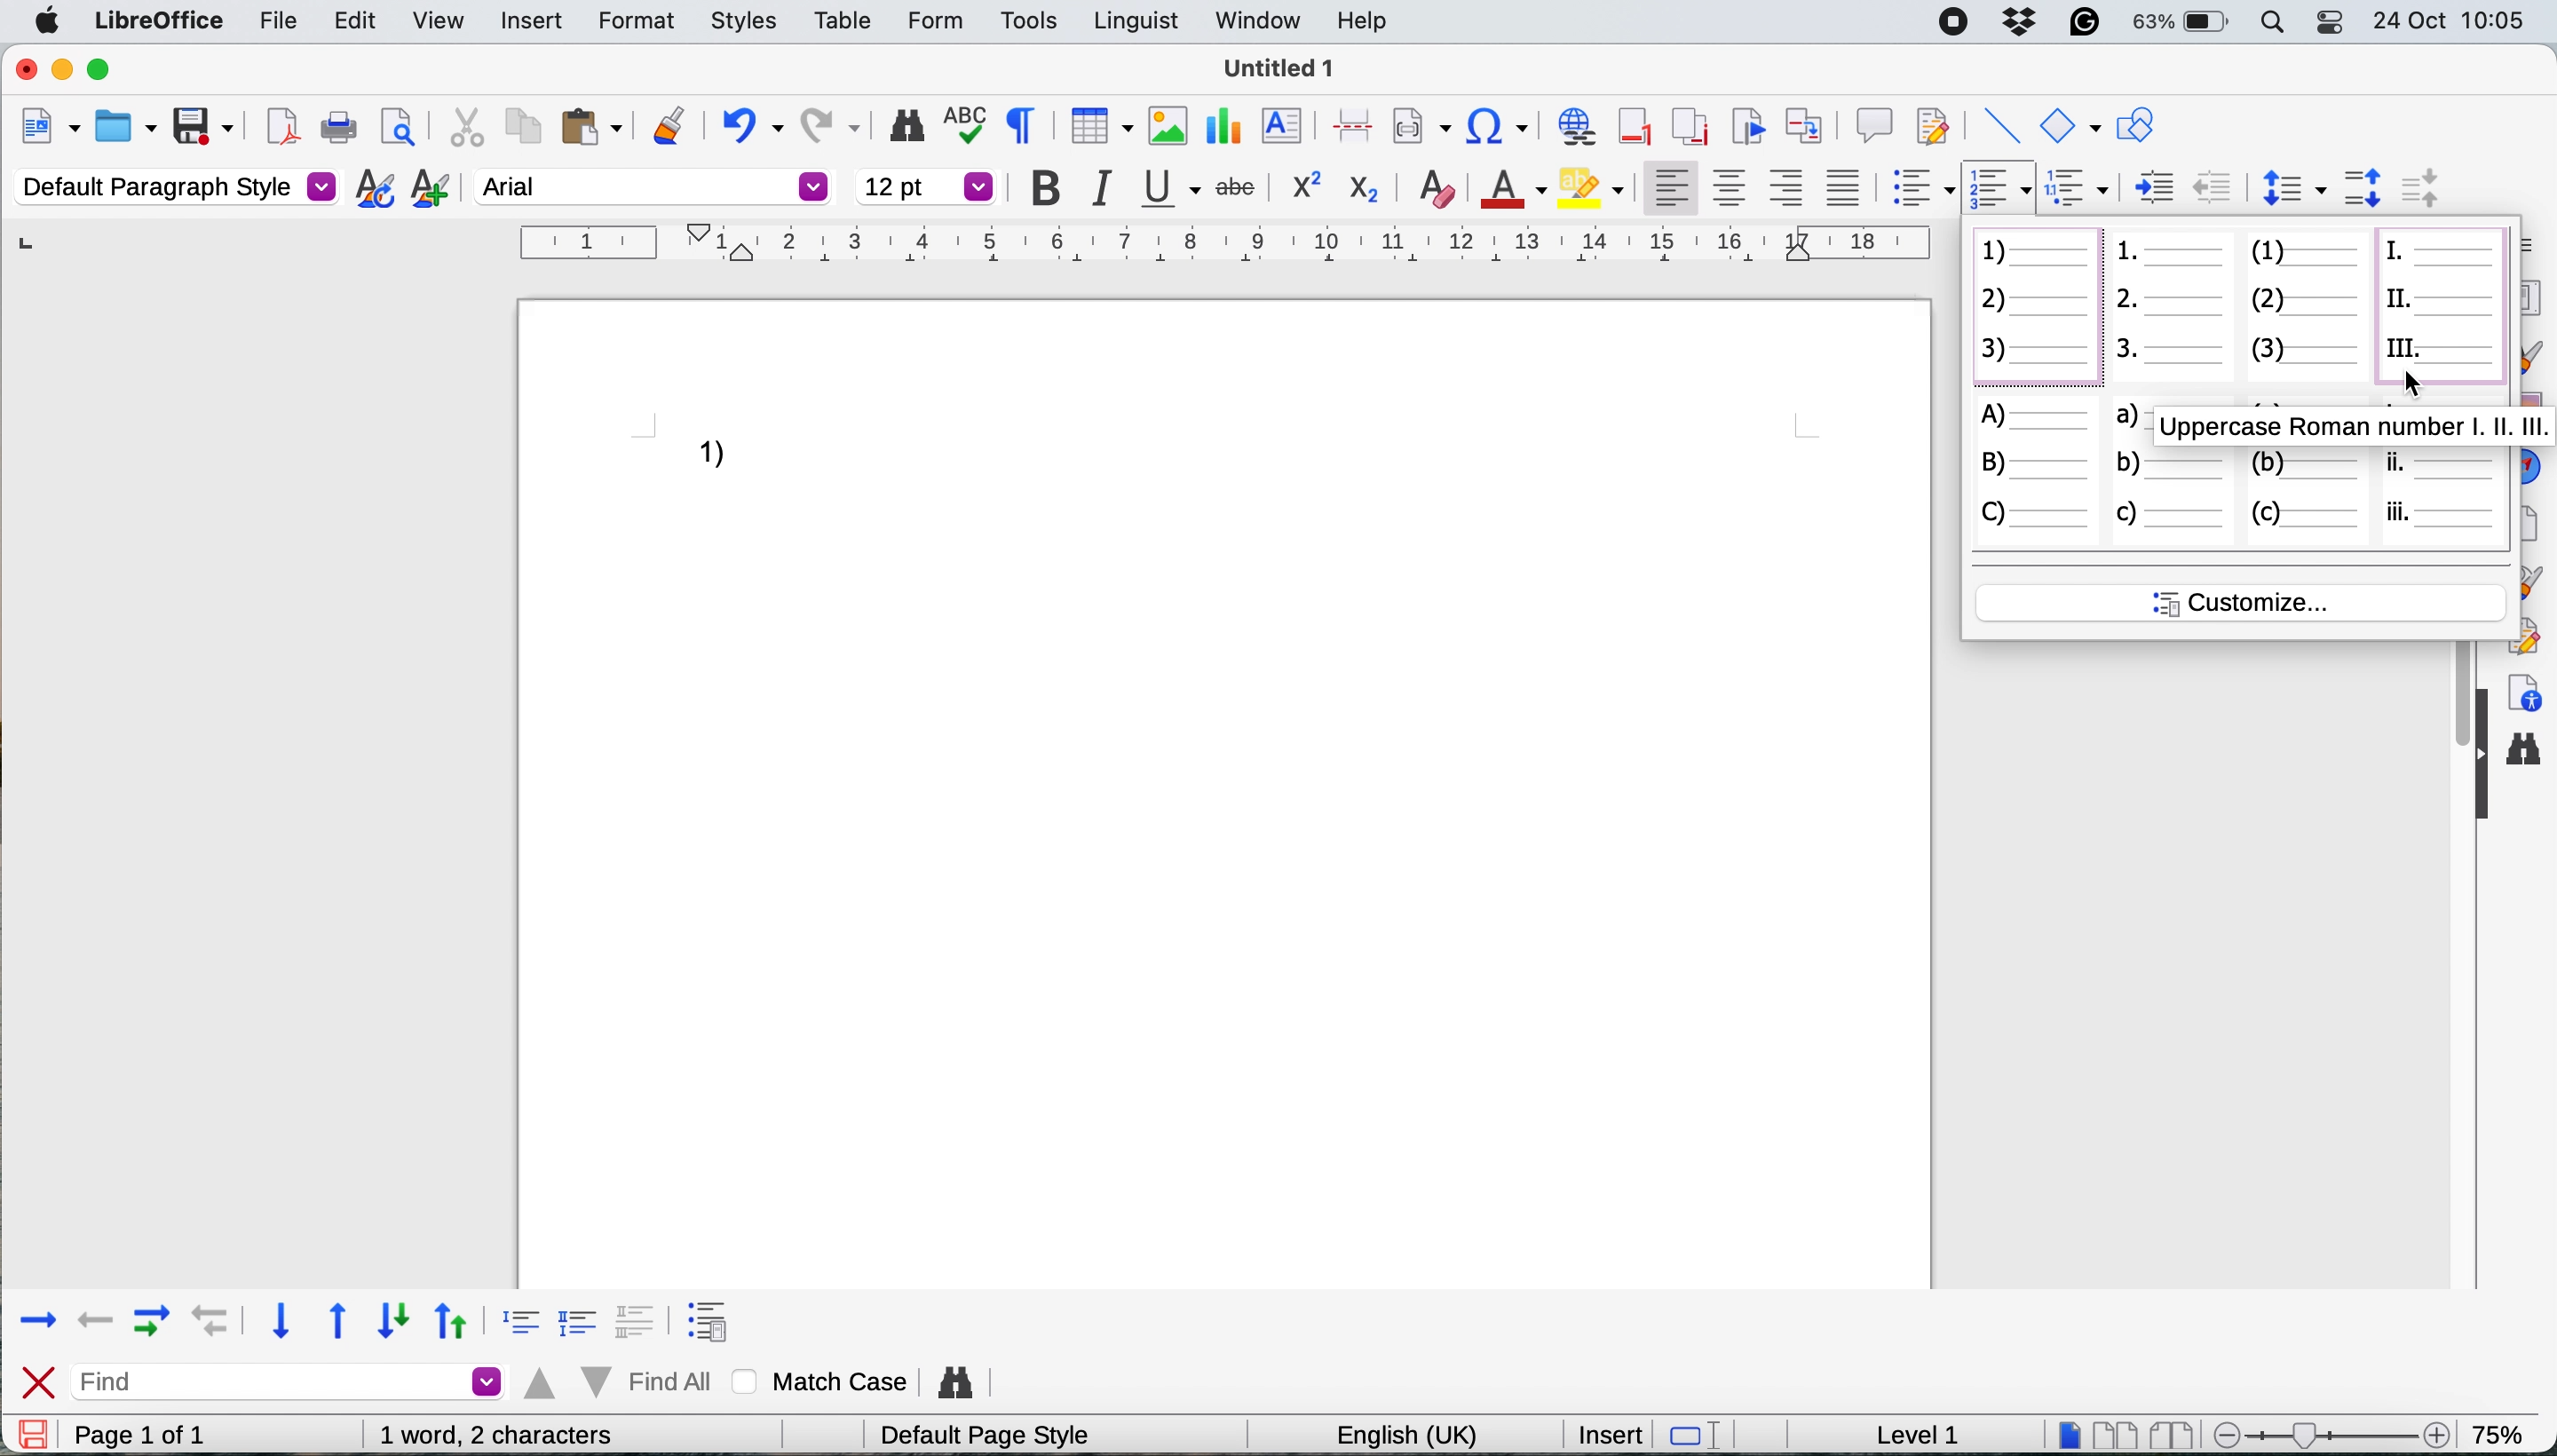 The width and height of the screenshot is (2557, 1456). Describe the element at coordinates (394, 1320) in the screenshot. I see `down` at that location.